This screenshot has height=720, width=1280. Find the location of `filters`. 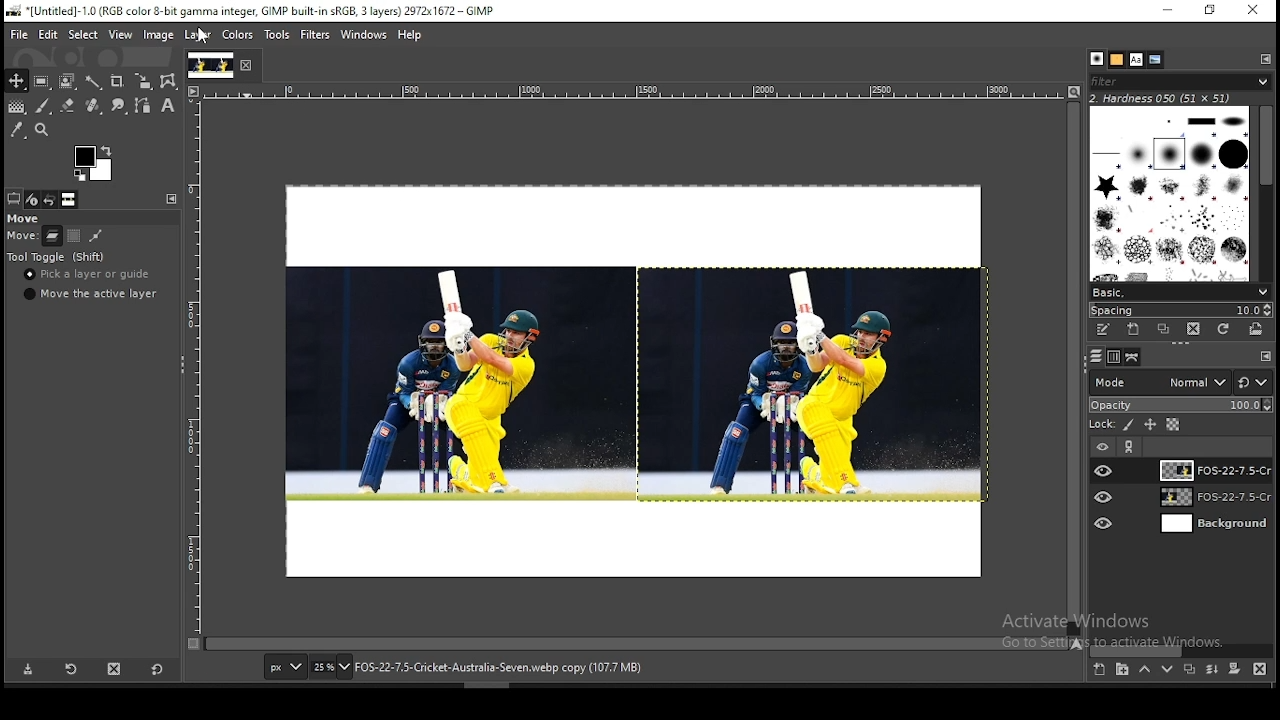

filters is located at coordinates (316, 35).